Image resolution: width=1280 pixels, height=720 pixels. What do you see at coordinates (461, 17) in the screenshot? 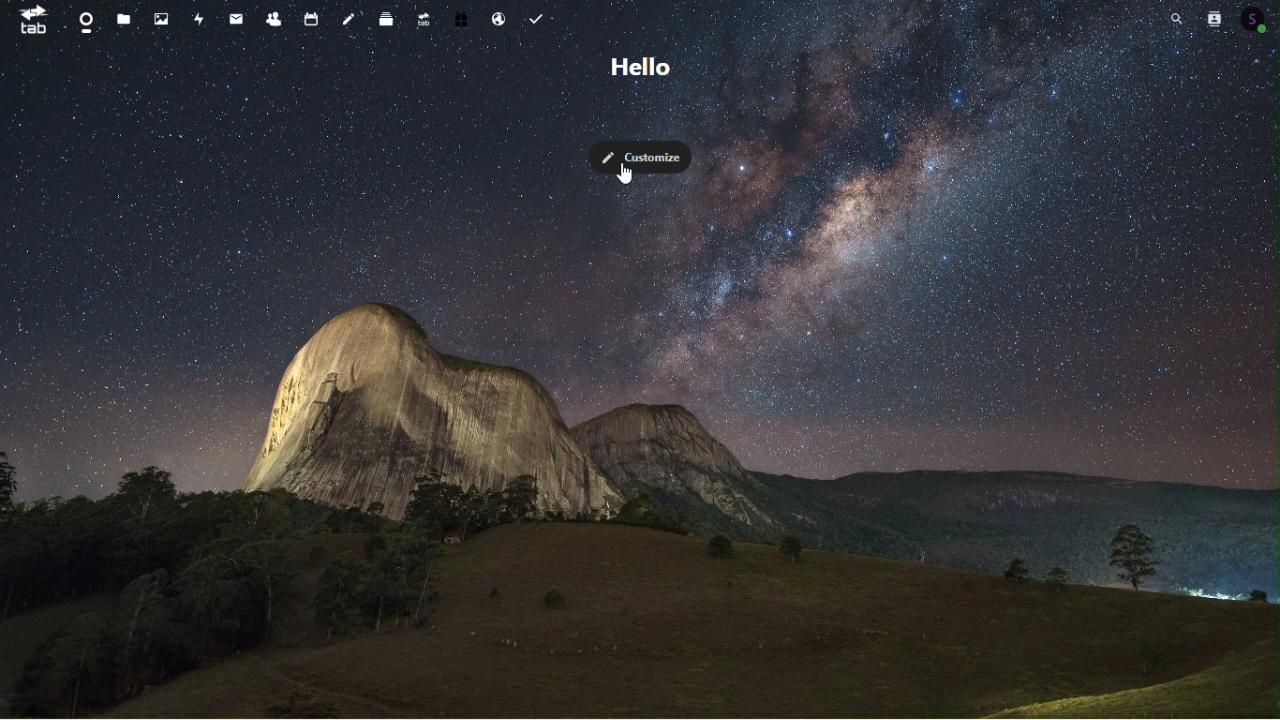
I see `Free trial` at bounding box center [461, 17].